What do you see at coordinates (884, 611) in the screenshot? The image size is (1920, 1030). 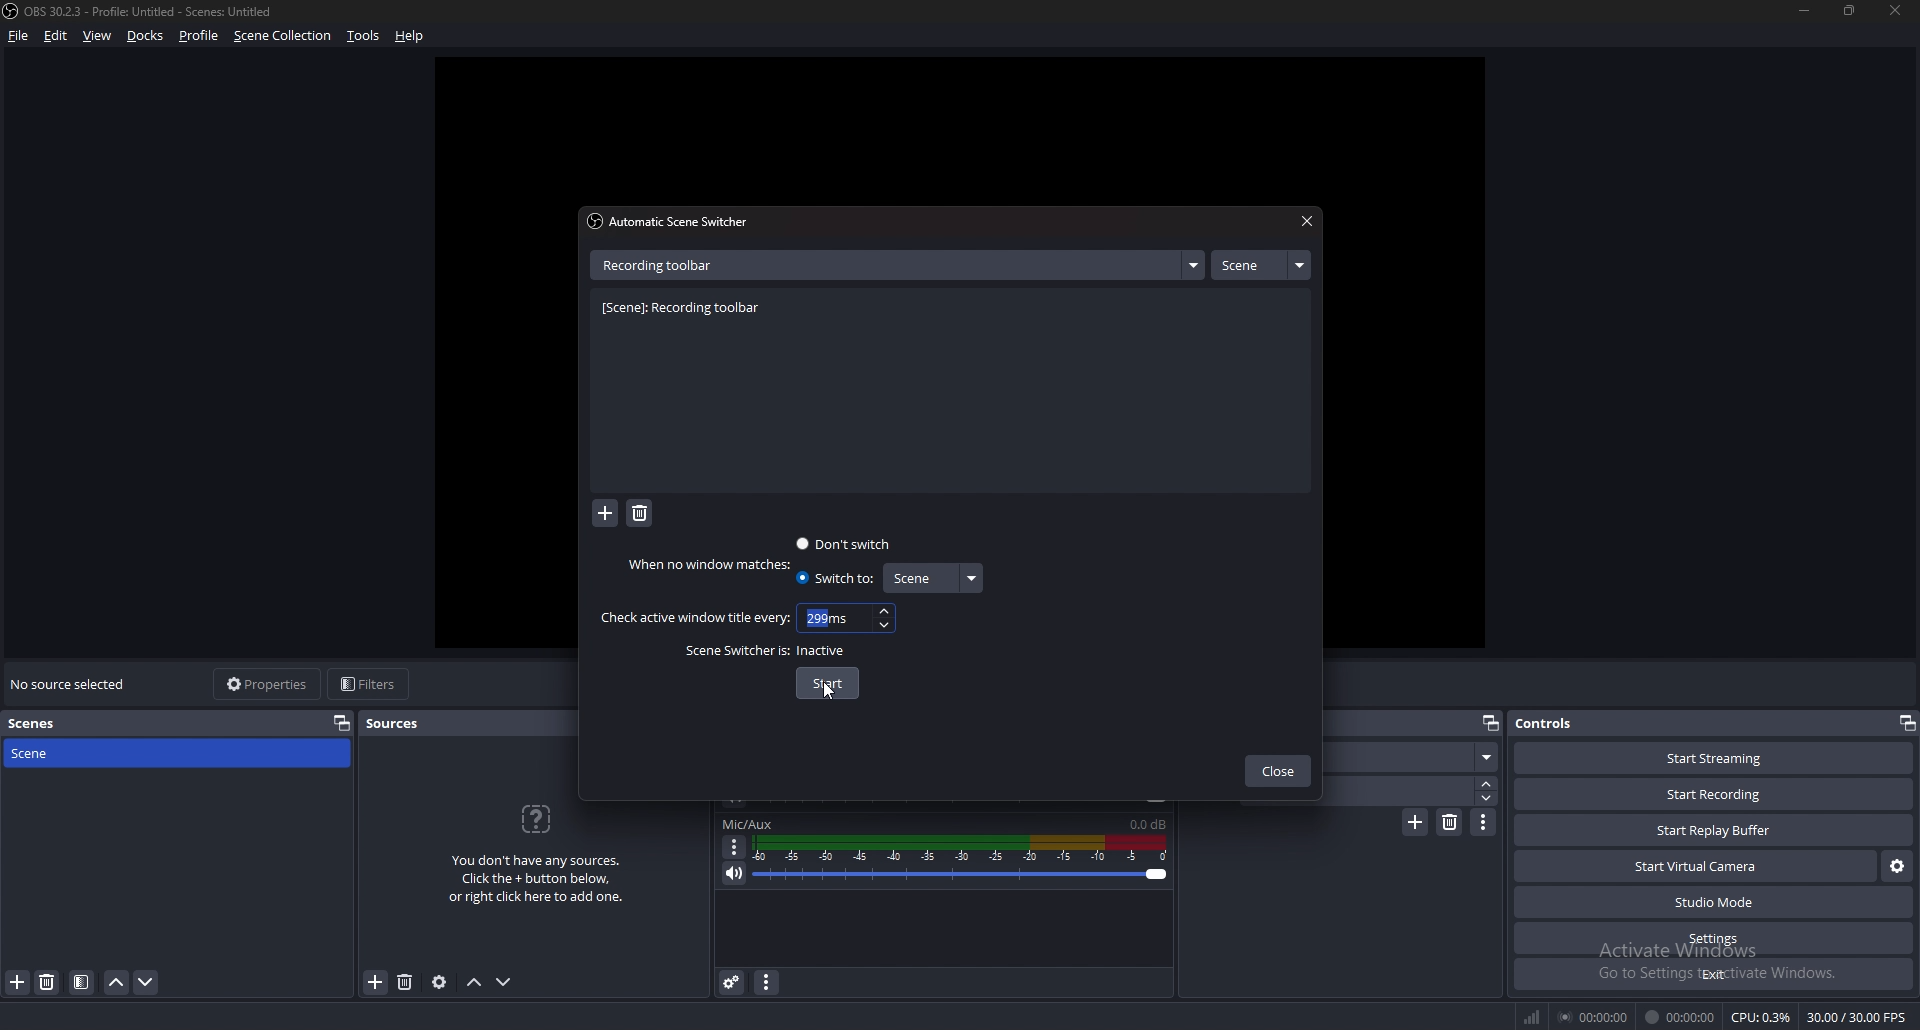 I see `increase time` at bounding box center [884, 611].